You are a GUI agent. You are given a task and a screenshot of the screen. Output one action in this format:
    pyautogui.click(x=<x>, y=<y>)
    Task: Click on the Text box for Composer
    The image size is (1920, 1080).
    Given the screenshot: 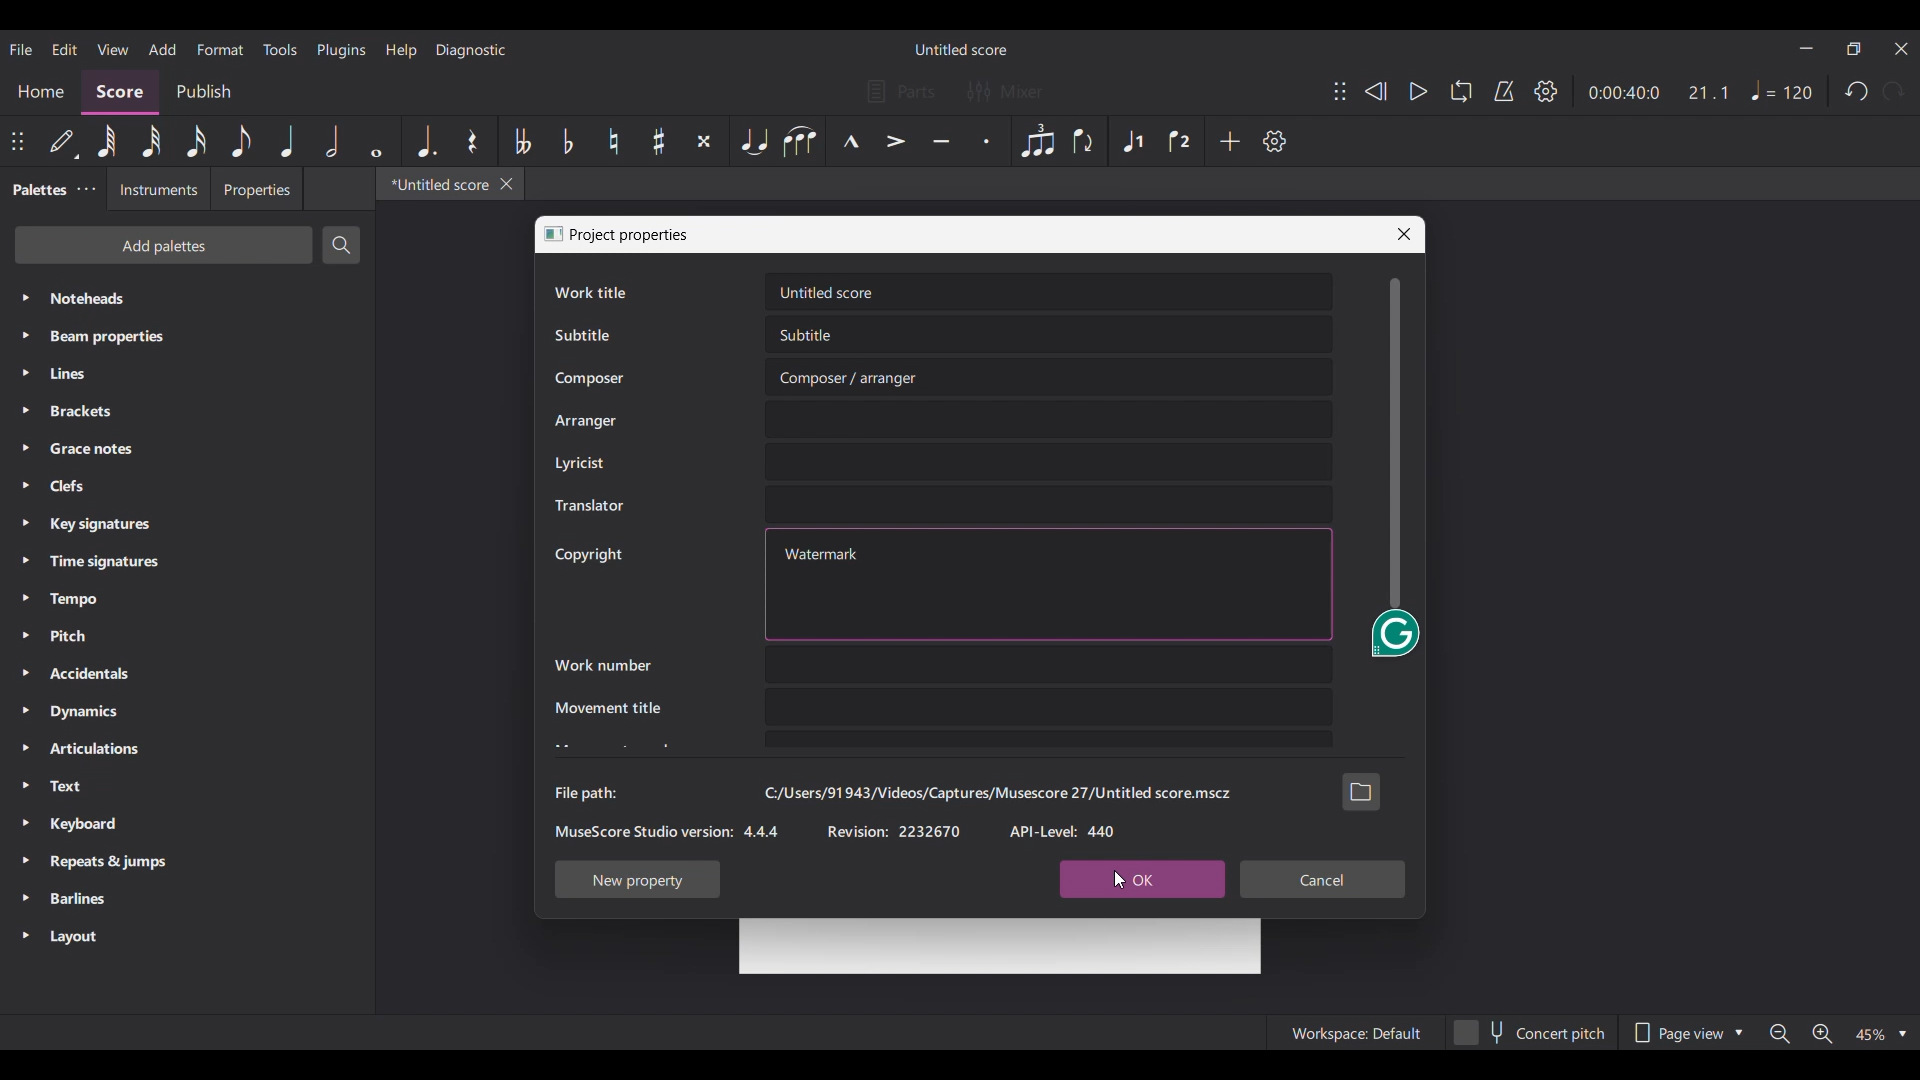 What is the action you would take?
    pyautogui.click(x=1050, y=377)
    